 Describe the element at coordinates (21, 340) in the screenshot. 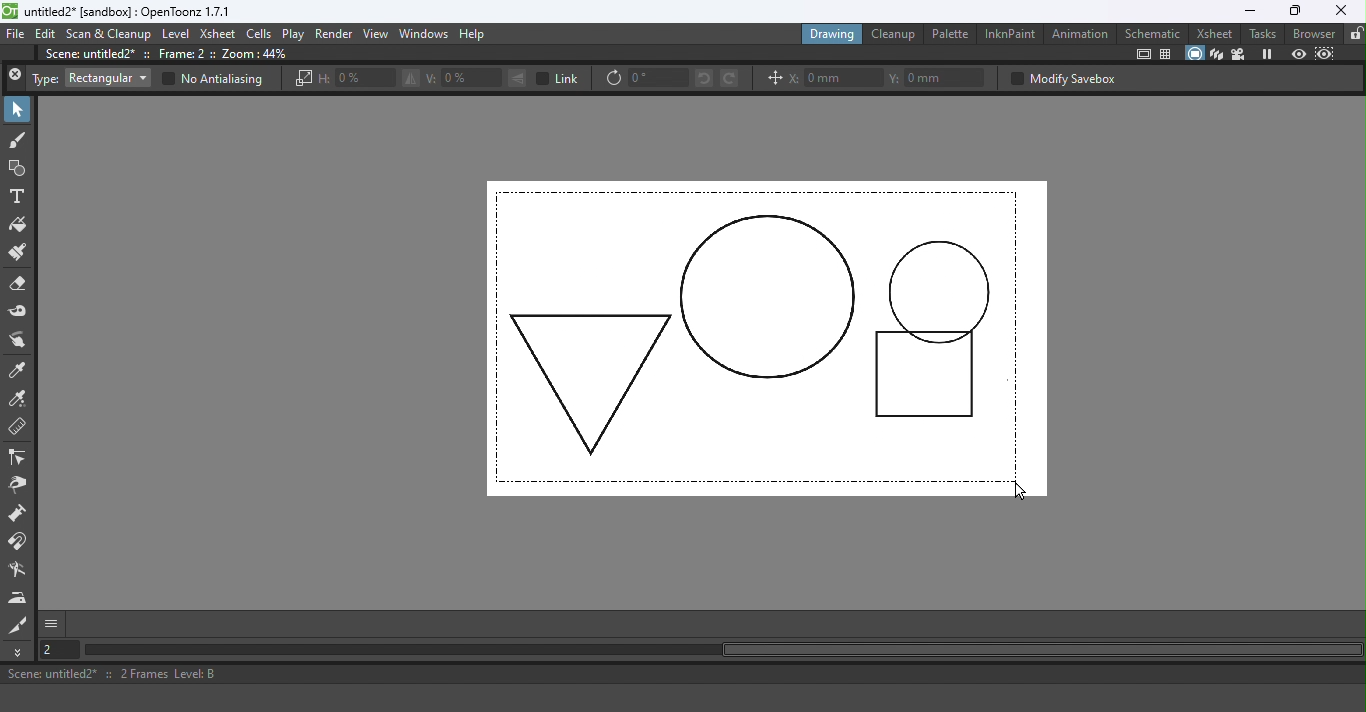

I see `Finger tool` at that location.